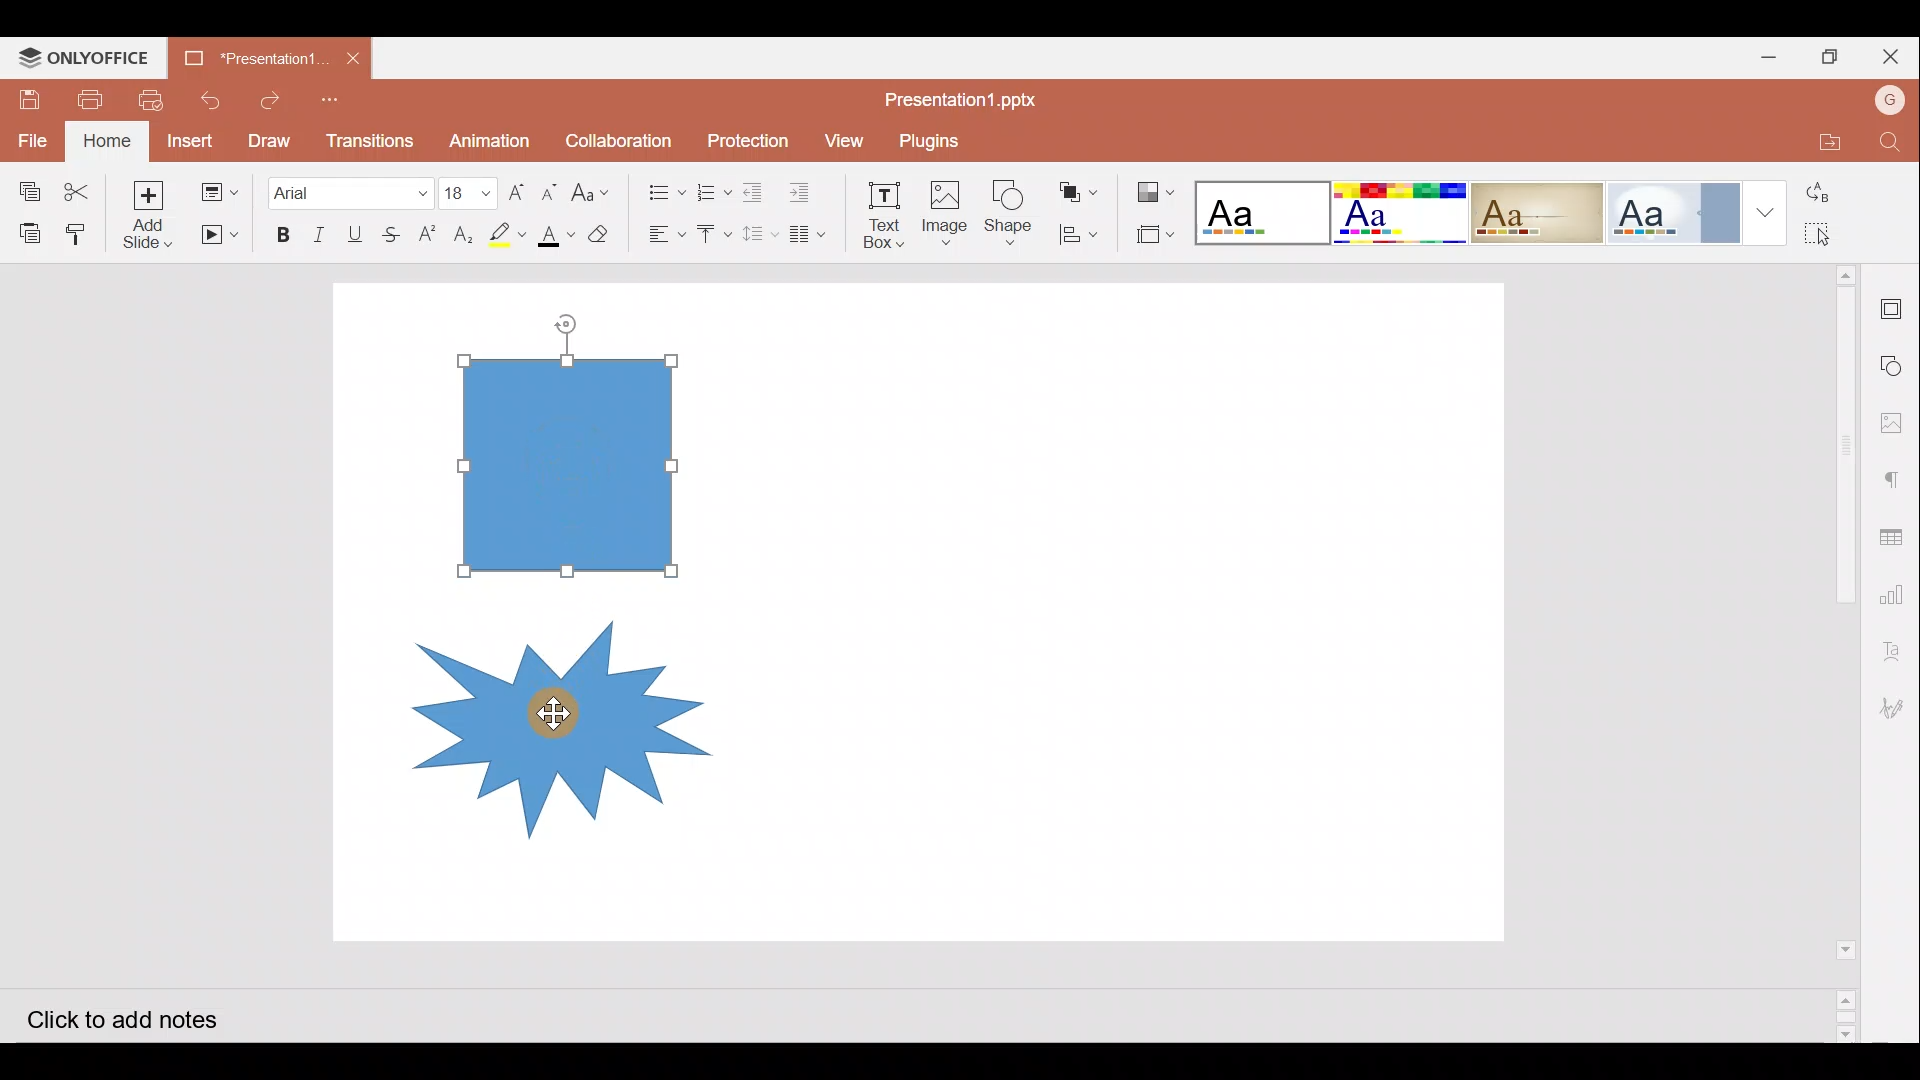  I want to click on View, so click(841, 139).